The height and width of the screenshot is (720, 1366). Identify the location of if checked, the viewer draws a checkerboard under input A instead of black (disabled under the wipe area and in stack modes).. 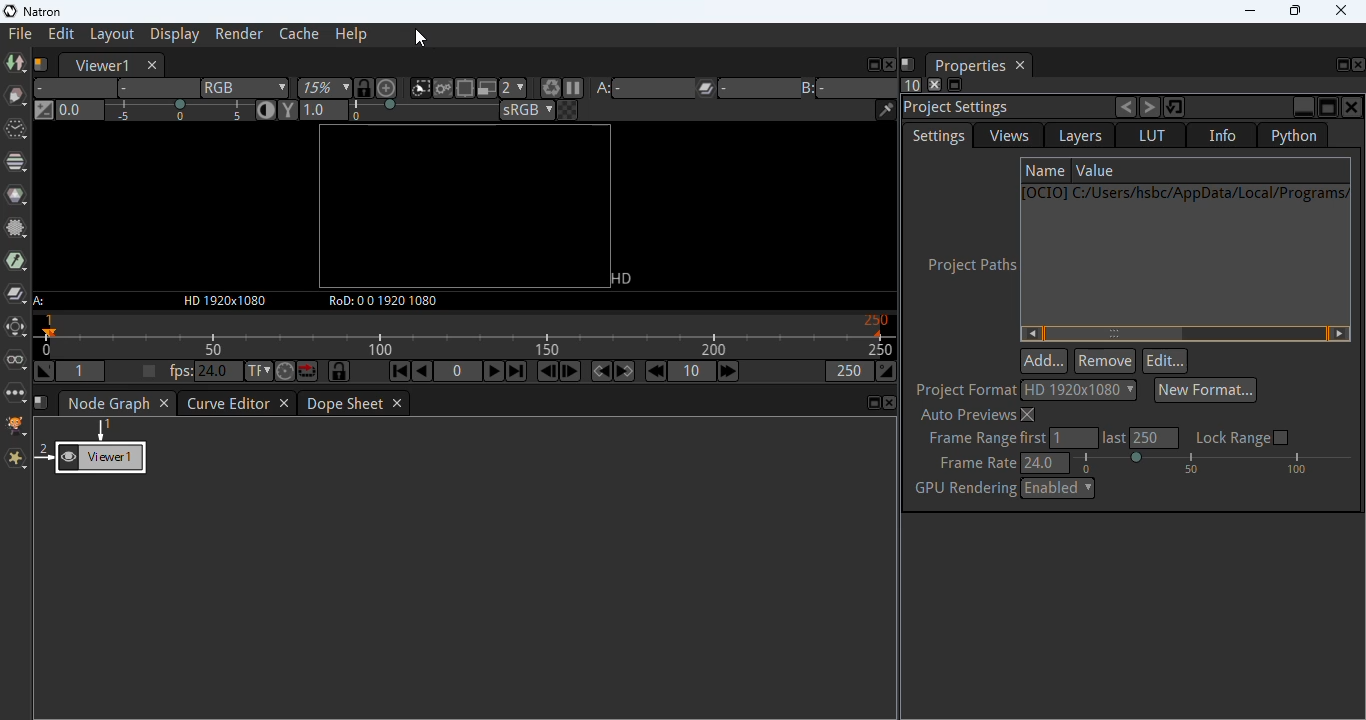
(569, 111).